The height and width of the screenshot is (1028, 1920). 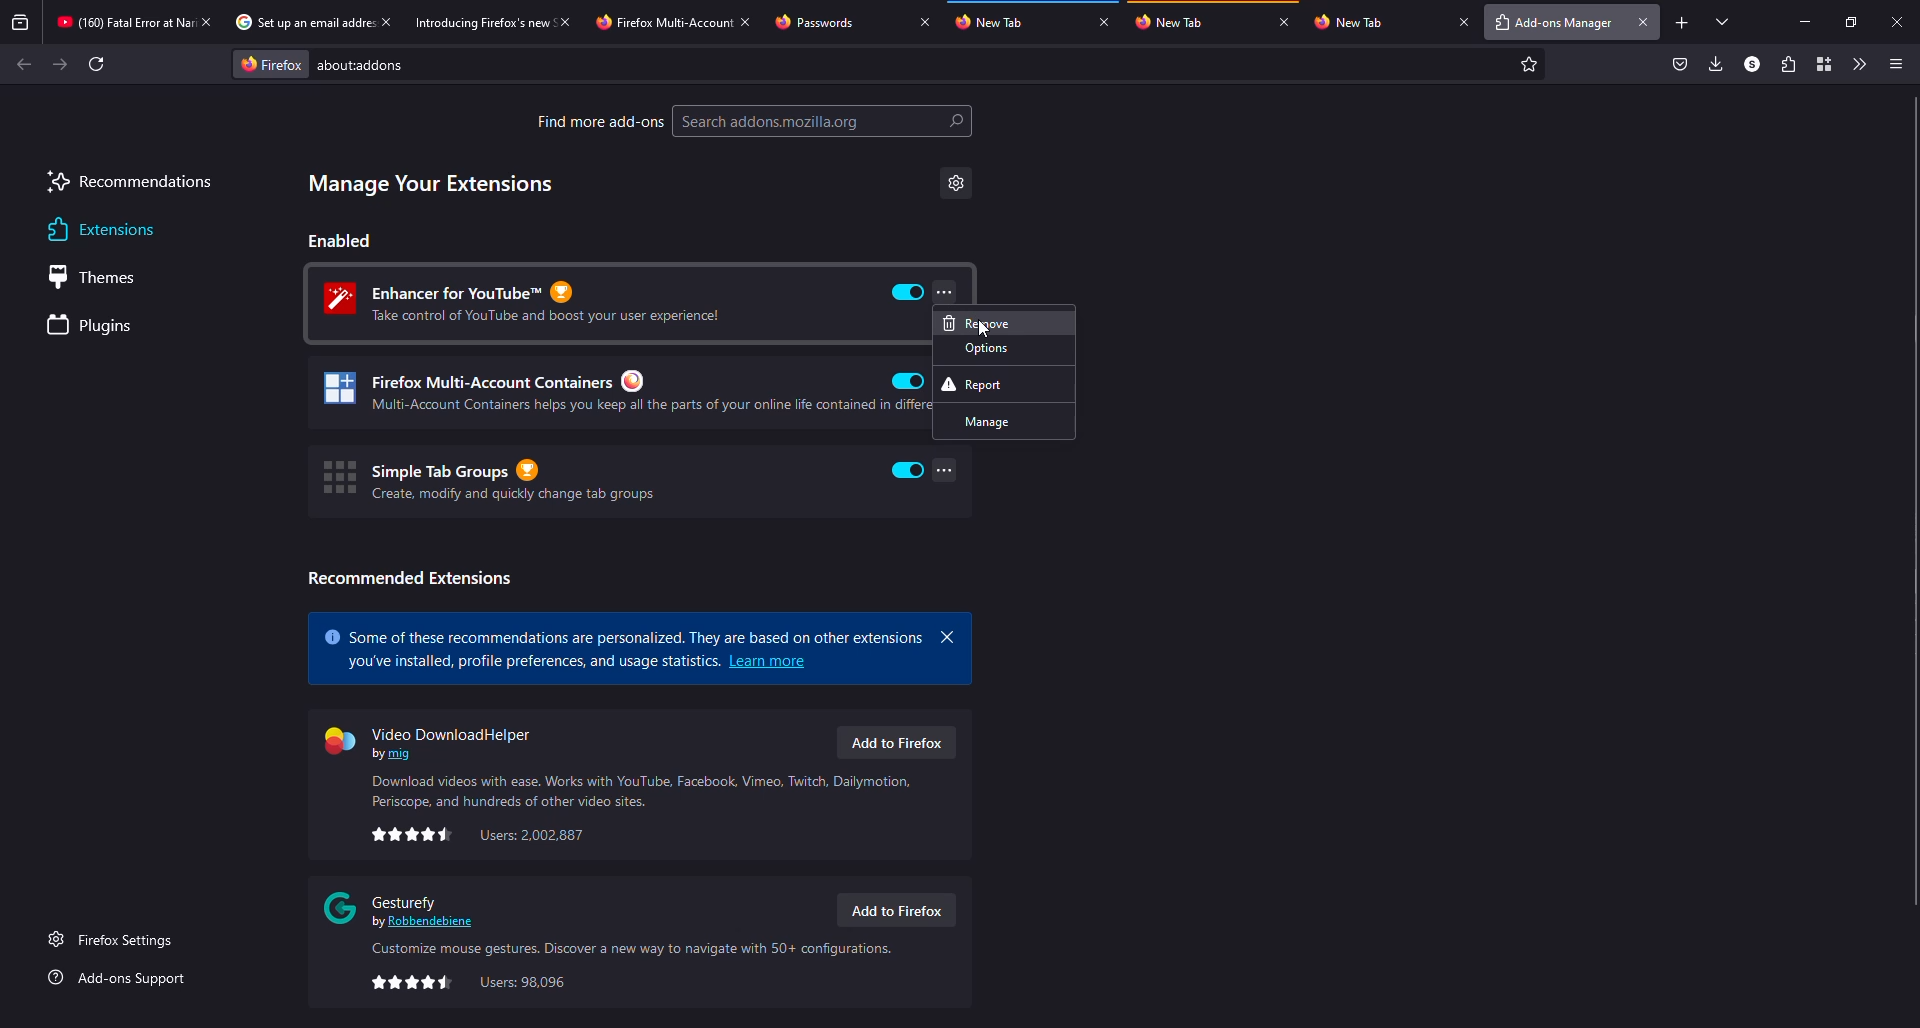 What do you see at coordinates (908, 292) in the screenshot?
I see `enabled` at bounding box center [908, 292].